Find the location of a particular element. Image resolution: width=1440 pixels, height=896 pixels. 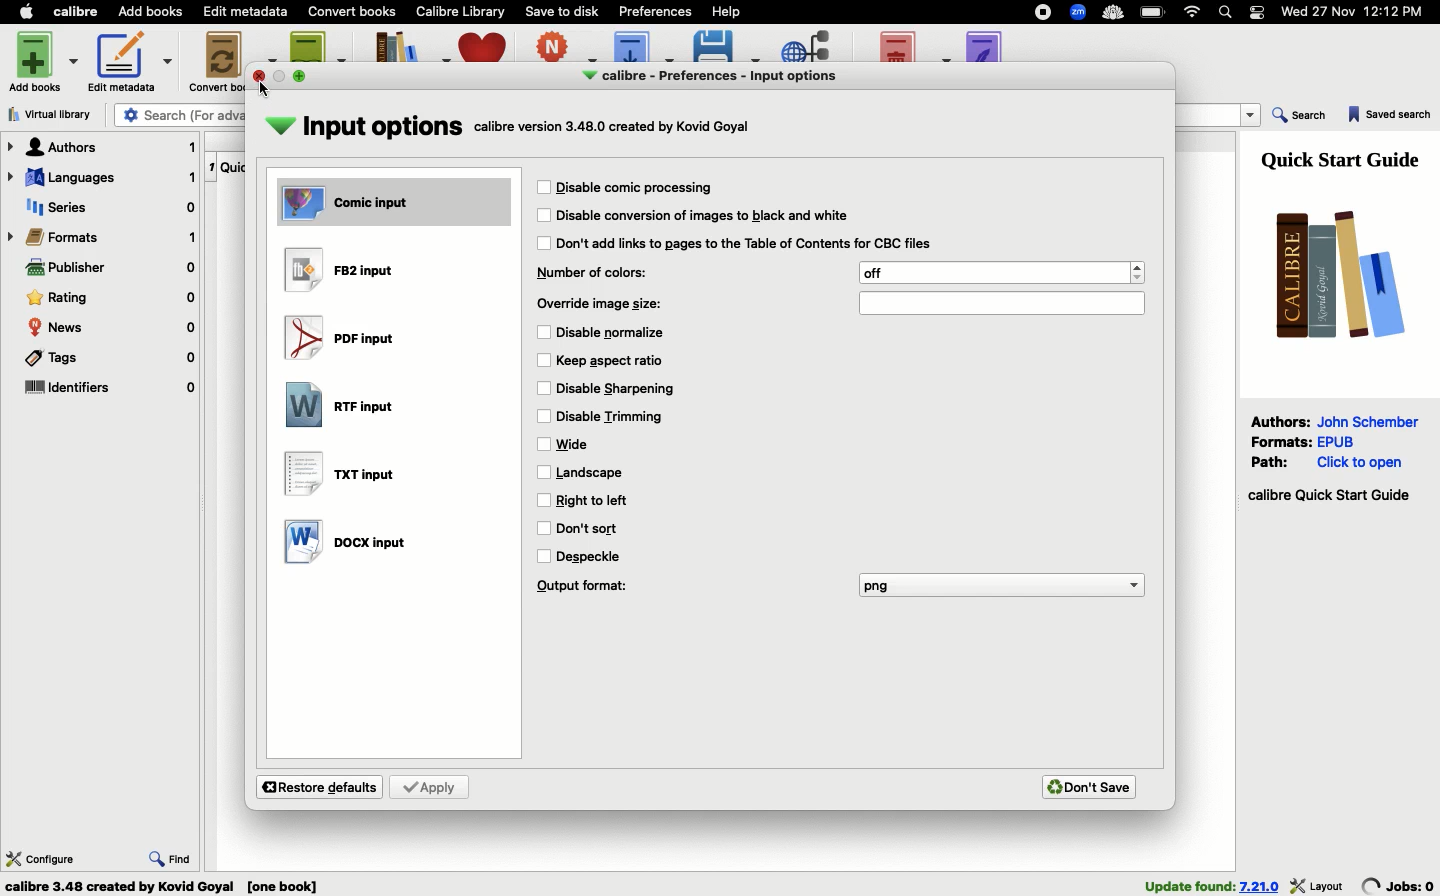

Disable is located at coordinates (618, 389).